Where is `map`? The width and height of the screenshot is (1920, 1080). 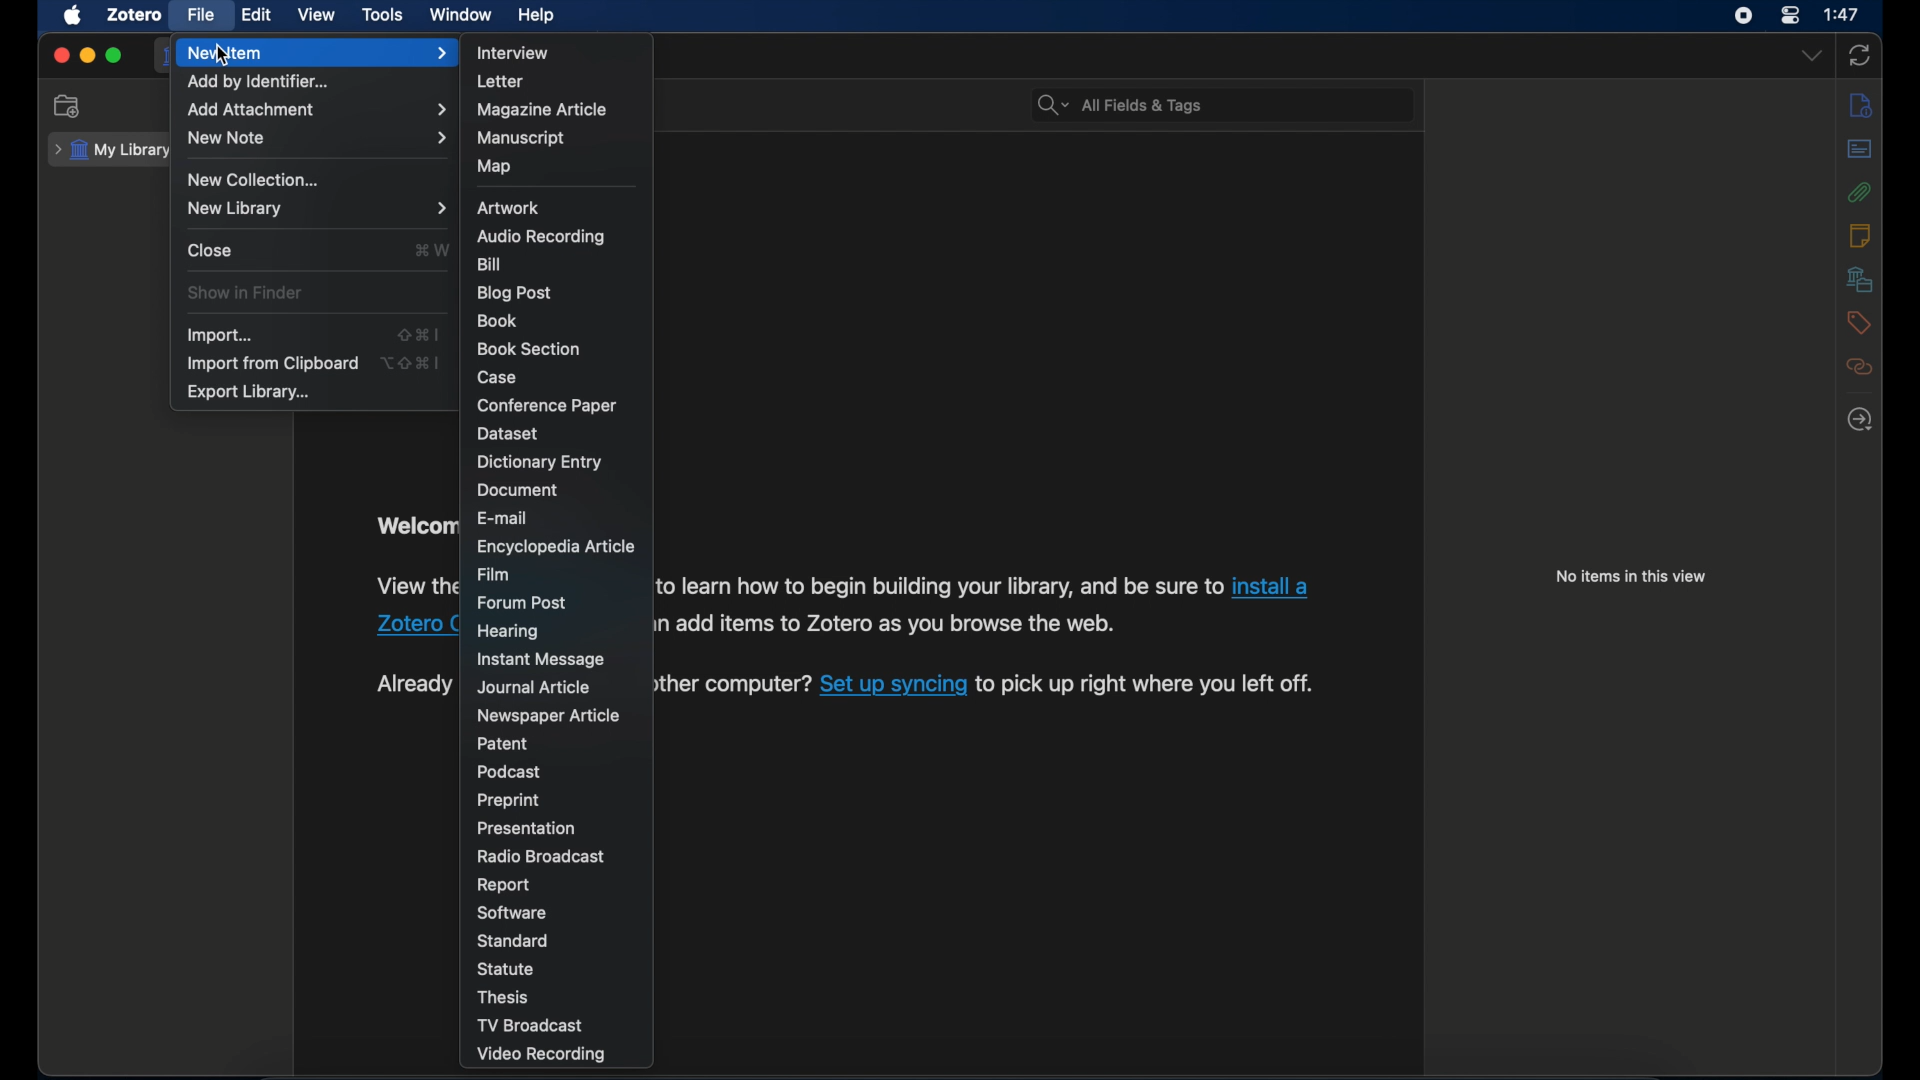 map is located at coordinates (496, 166).